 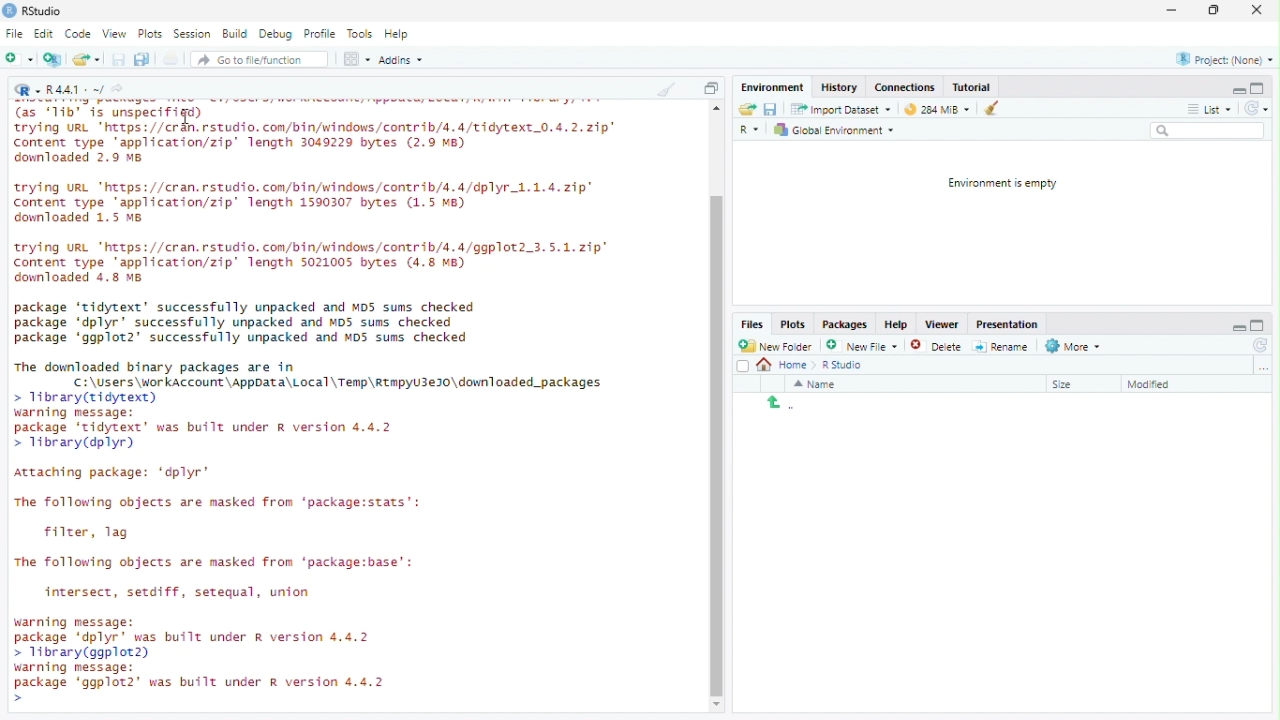 What do you see at coordinates (817, 384) in the screenshot?
I see `Name` at bounding box center [817, 384].